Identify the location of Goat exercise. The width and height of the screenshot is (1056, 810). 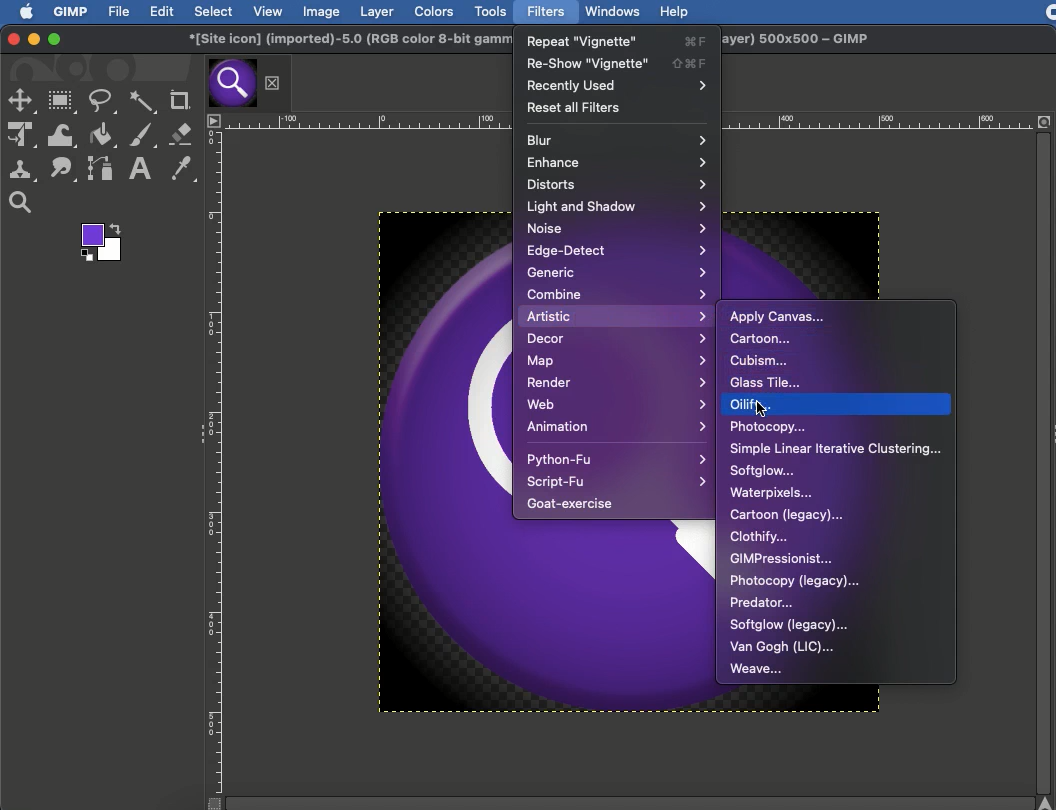
(574, 503).